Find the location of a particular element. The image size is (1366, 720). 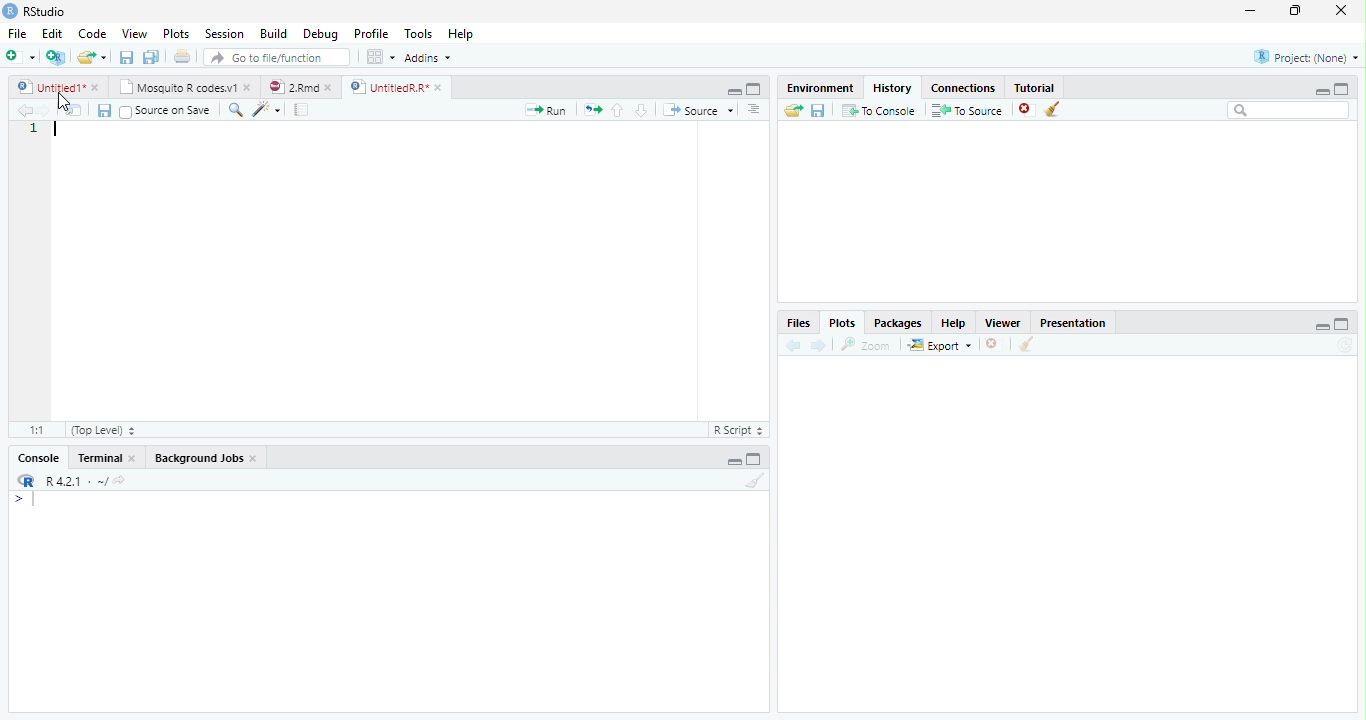

Profile is located at coordinates (371, 33).